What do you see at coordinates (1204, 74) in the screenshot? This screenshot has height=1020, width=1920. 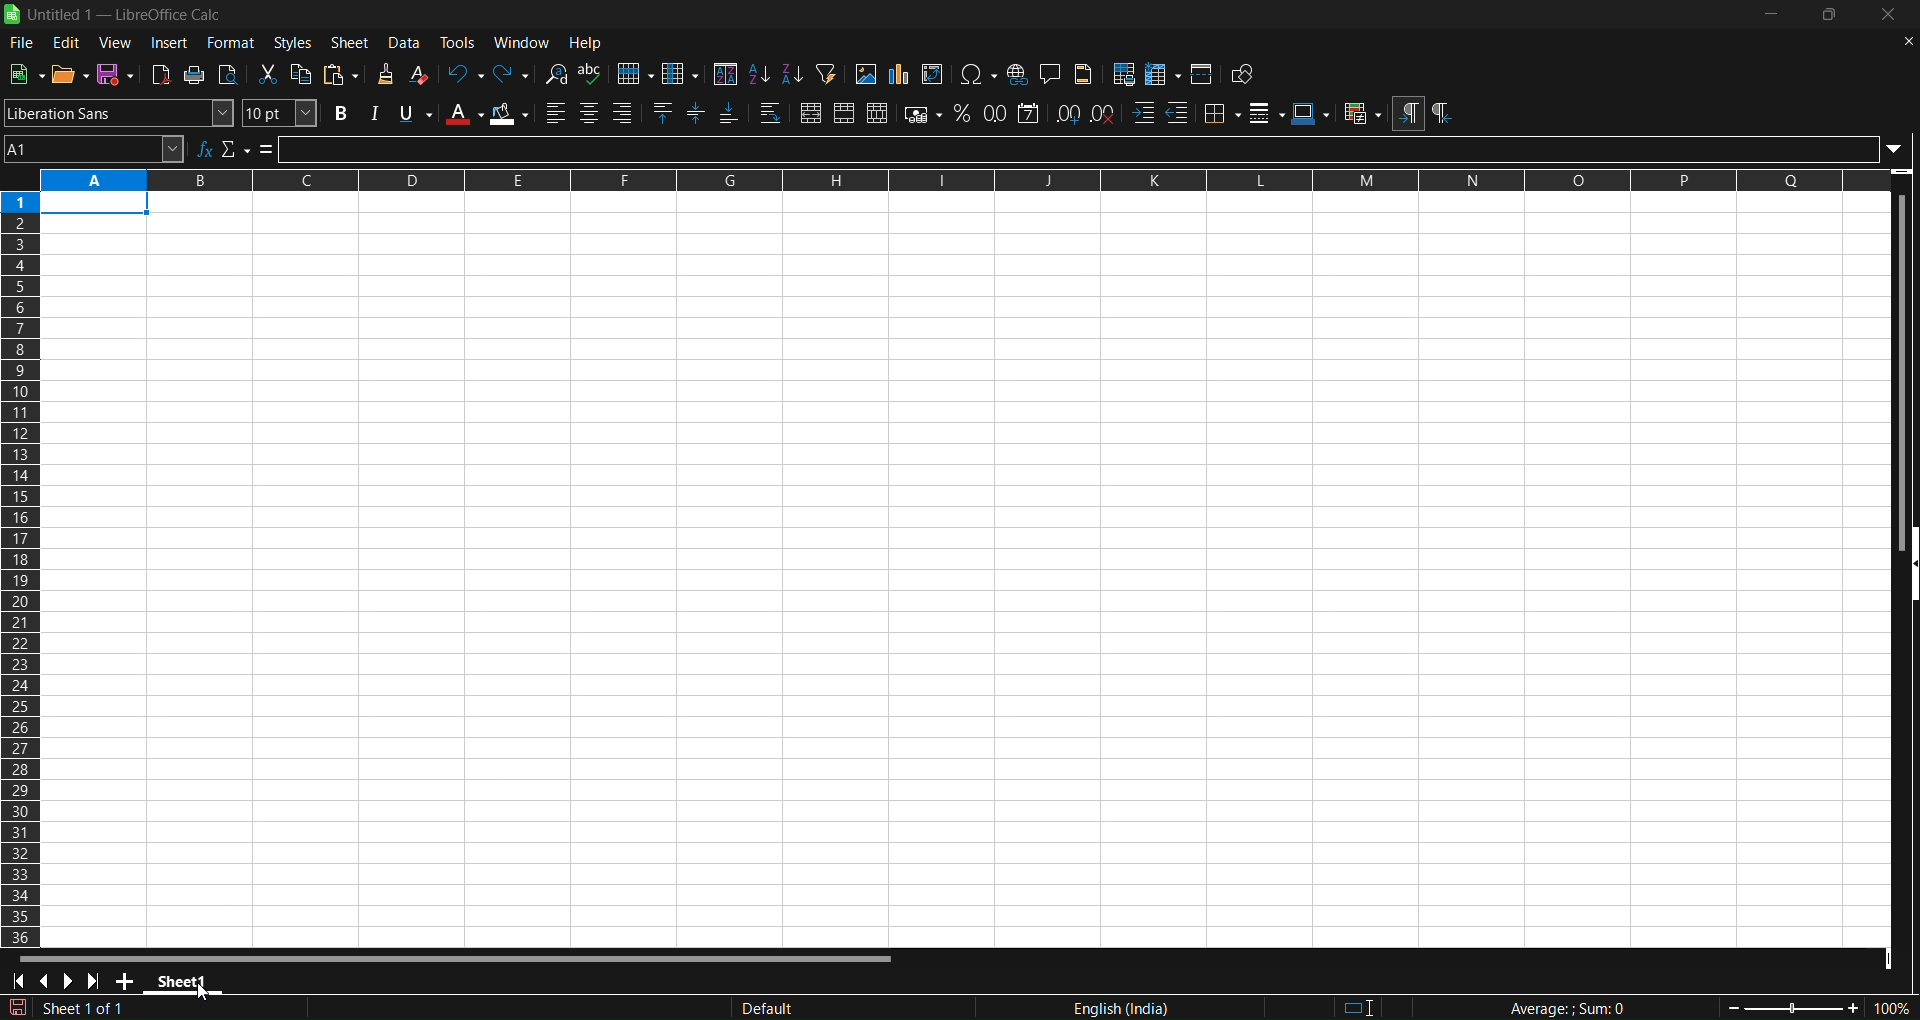 I see `split window` at bounding box center [1204, 74].